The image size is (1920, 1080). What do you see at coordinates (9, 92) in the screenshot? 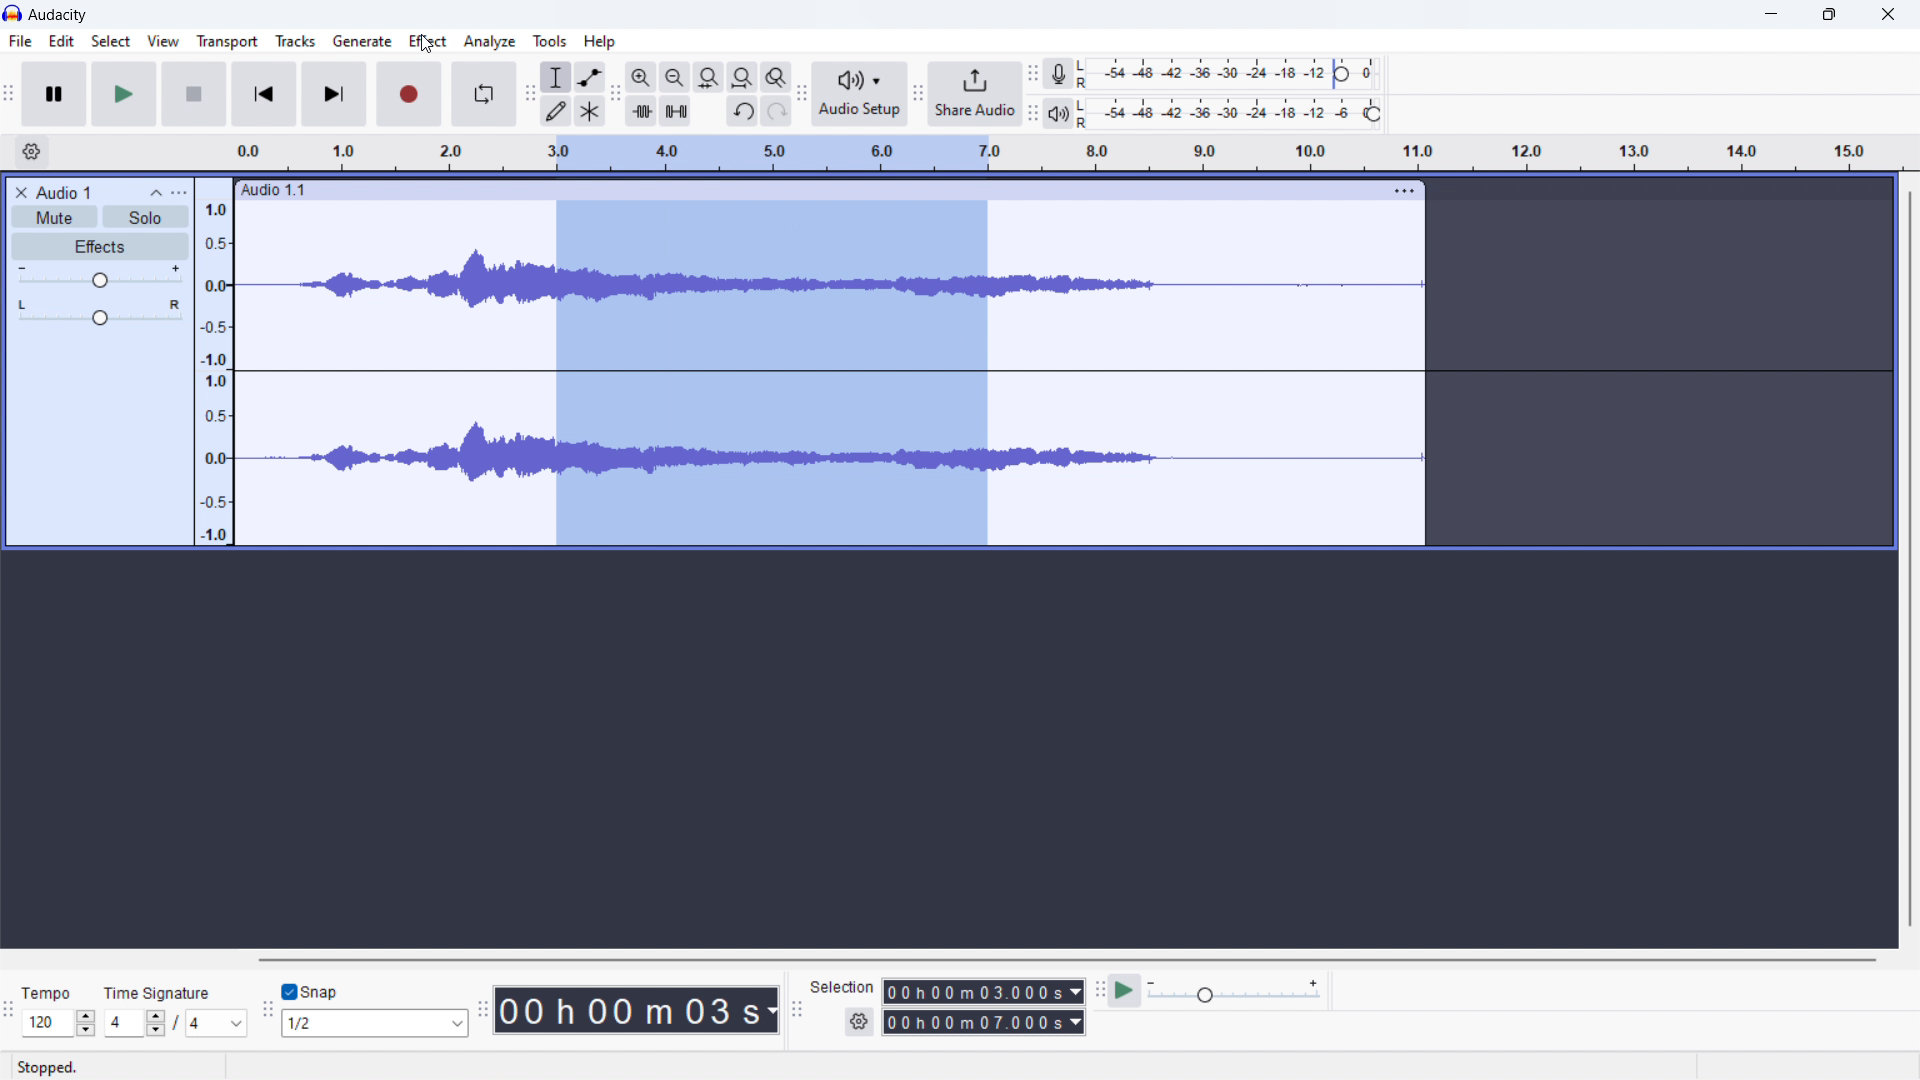
I see `audacity transport window` at bounding box center [9, 92].